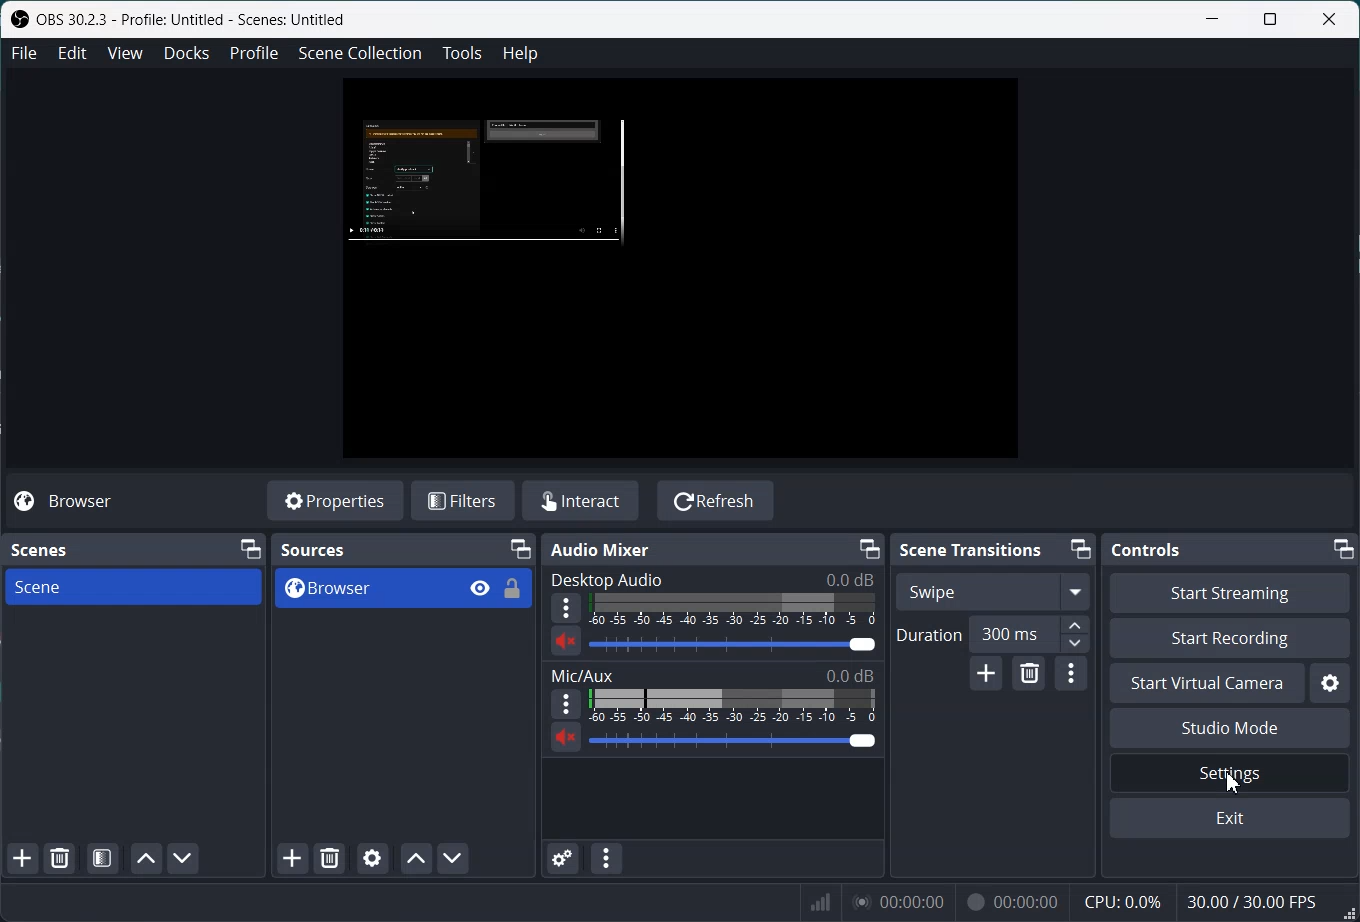 The width and height of the screenshot is (1360, 922). I want to click on Move Scene down, so click(185, 858).